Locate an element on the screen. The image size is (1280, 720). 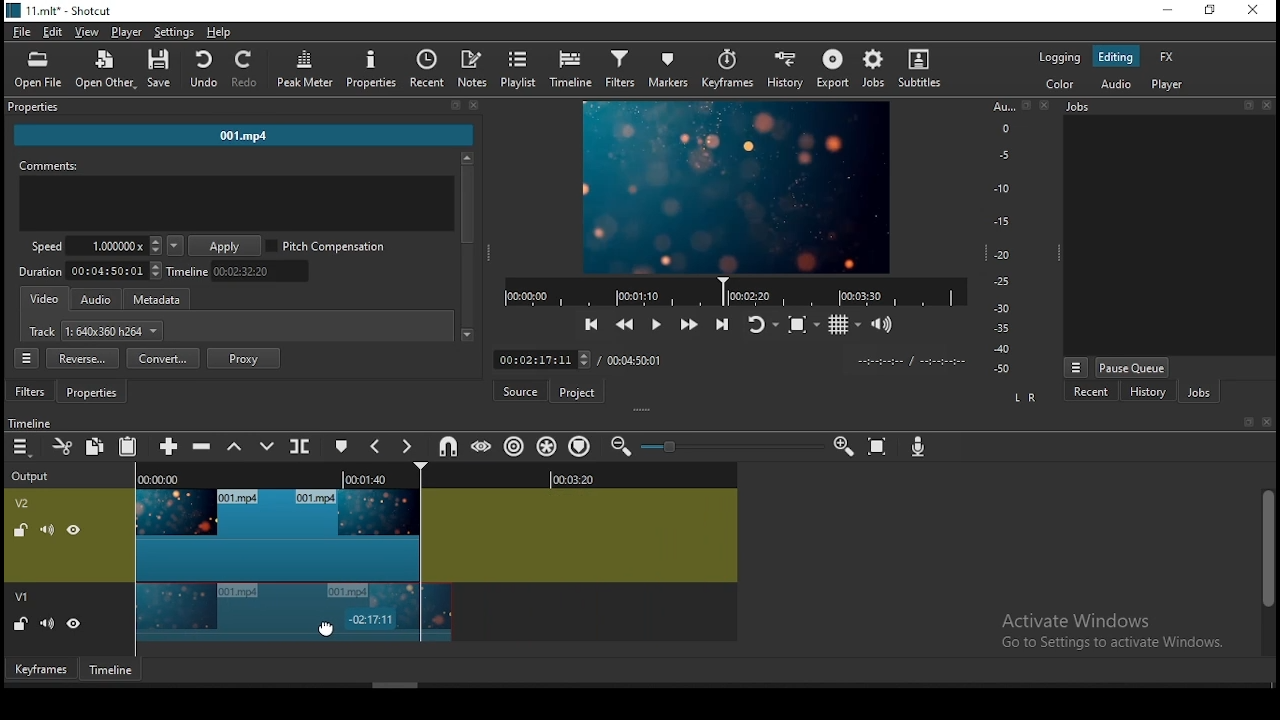
subtitles is located at coordinates (923, 69).